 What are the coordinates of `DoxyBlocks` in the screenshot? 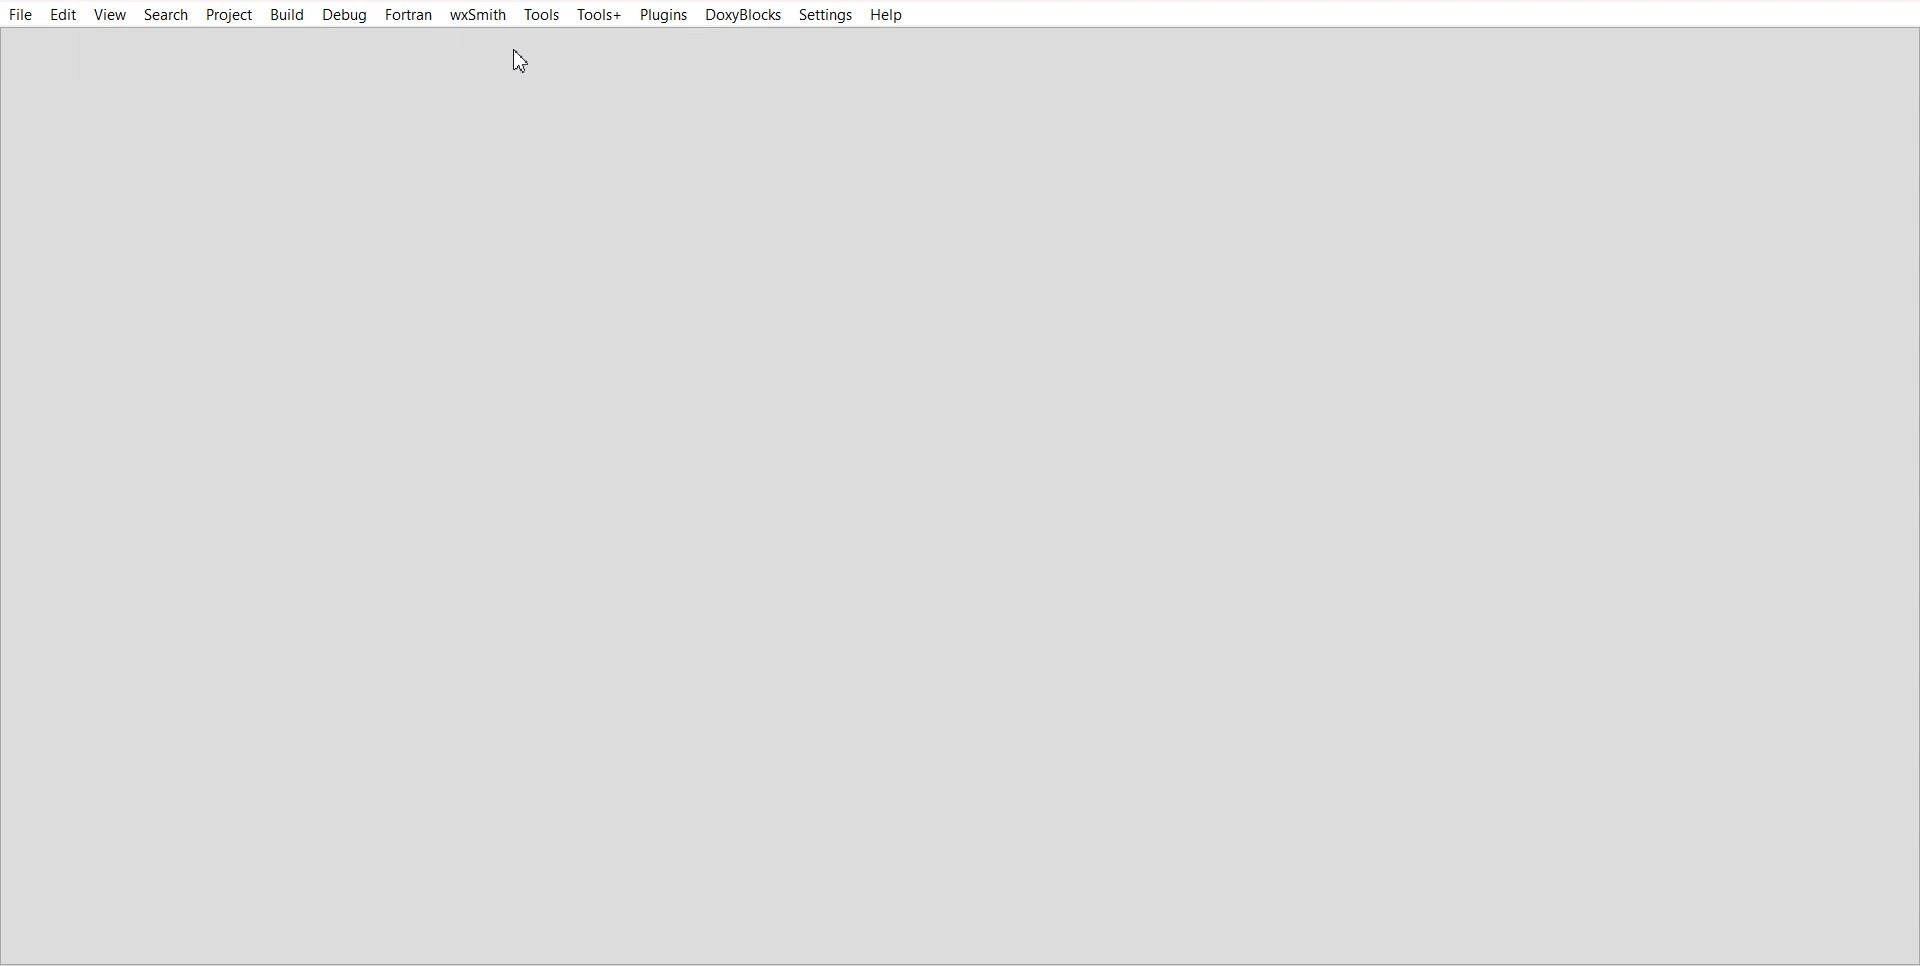 It's located at (744, 16).